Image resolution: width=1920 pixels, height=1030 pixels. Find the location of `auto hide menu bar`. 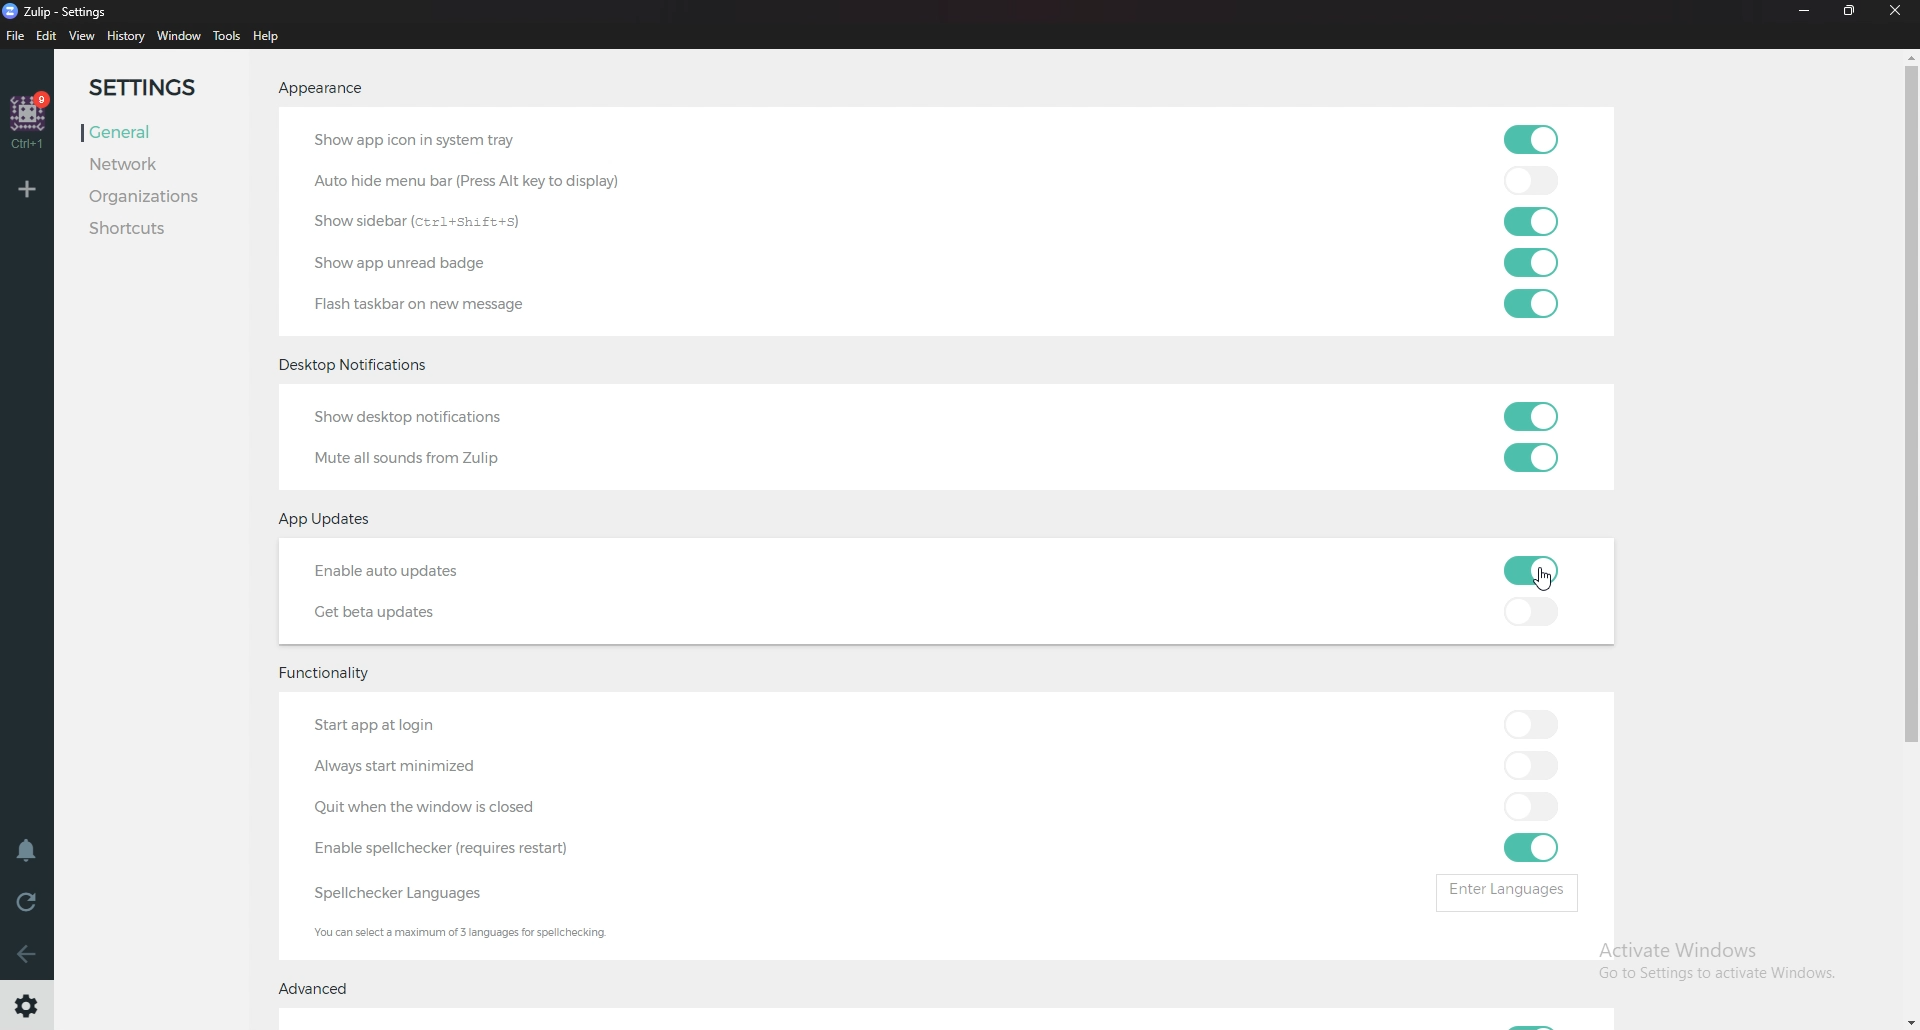

auto hide menu bar is located at coordinates (459, 182).